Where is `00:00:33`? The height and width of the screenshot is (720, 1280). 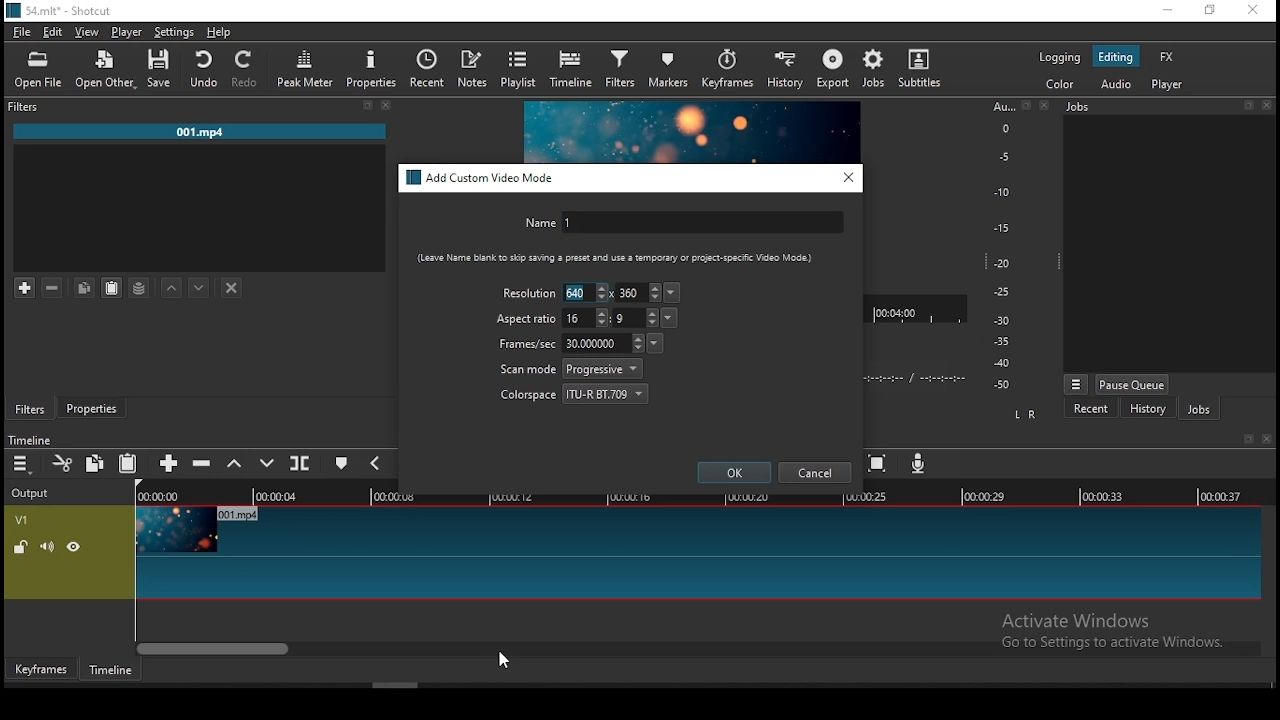
00:00:33 is located at coordinates (1103, 495).